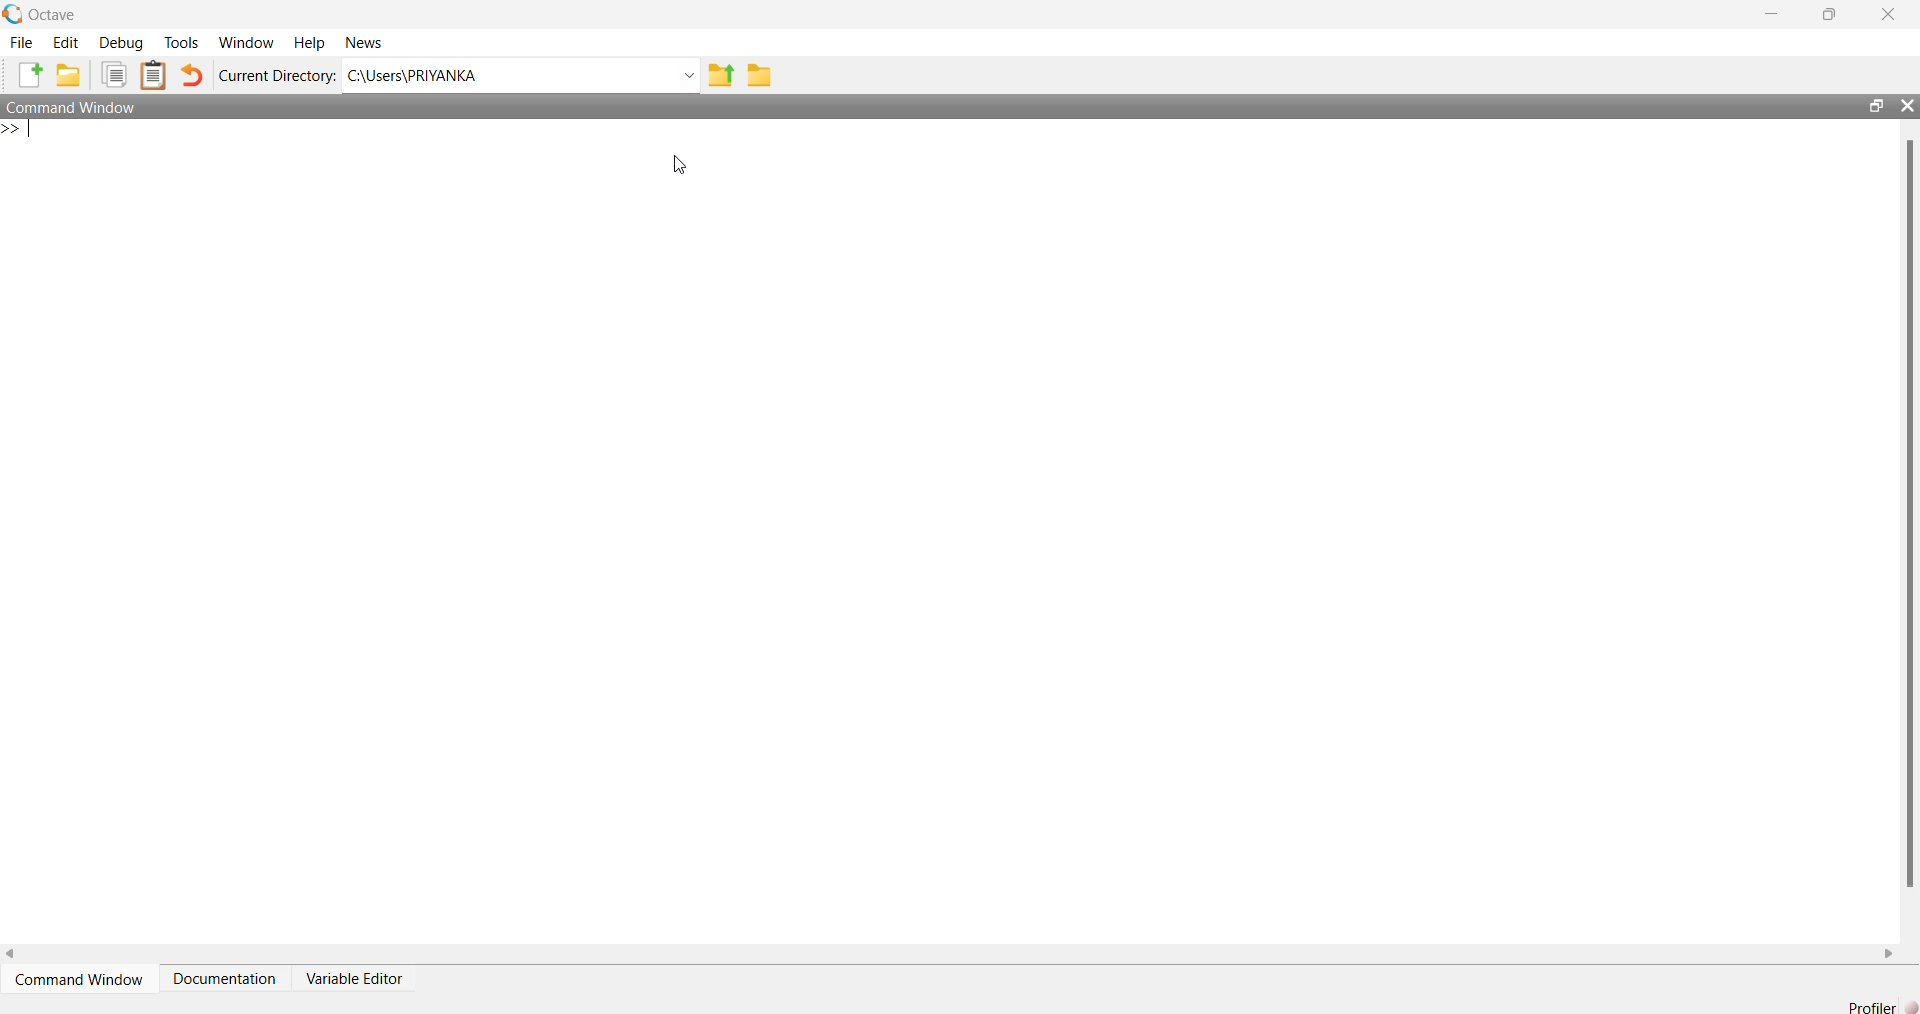 The width and height of the screenshot is (1920, 1014). Describe the element at coordinates (353, 972) in the screenshot. I see `Variable Editor` at that location.